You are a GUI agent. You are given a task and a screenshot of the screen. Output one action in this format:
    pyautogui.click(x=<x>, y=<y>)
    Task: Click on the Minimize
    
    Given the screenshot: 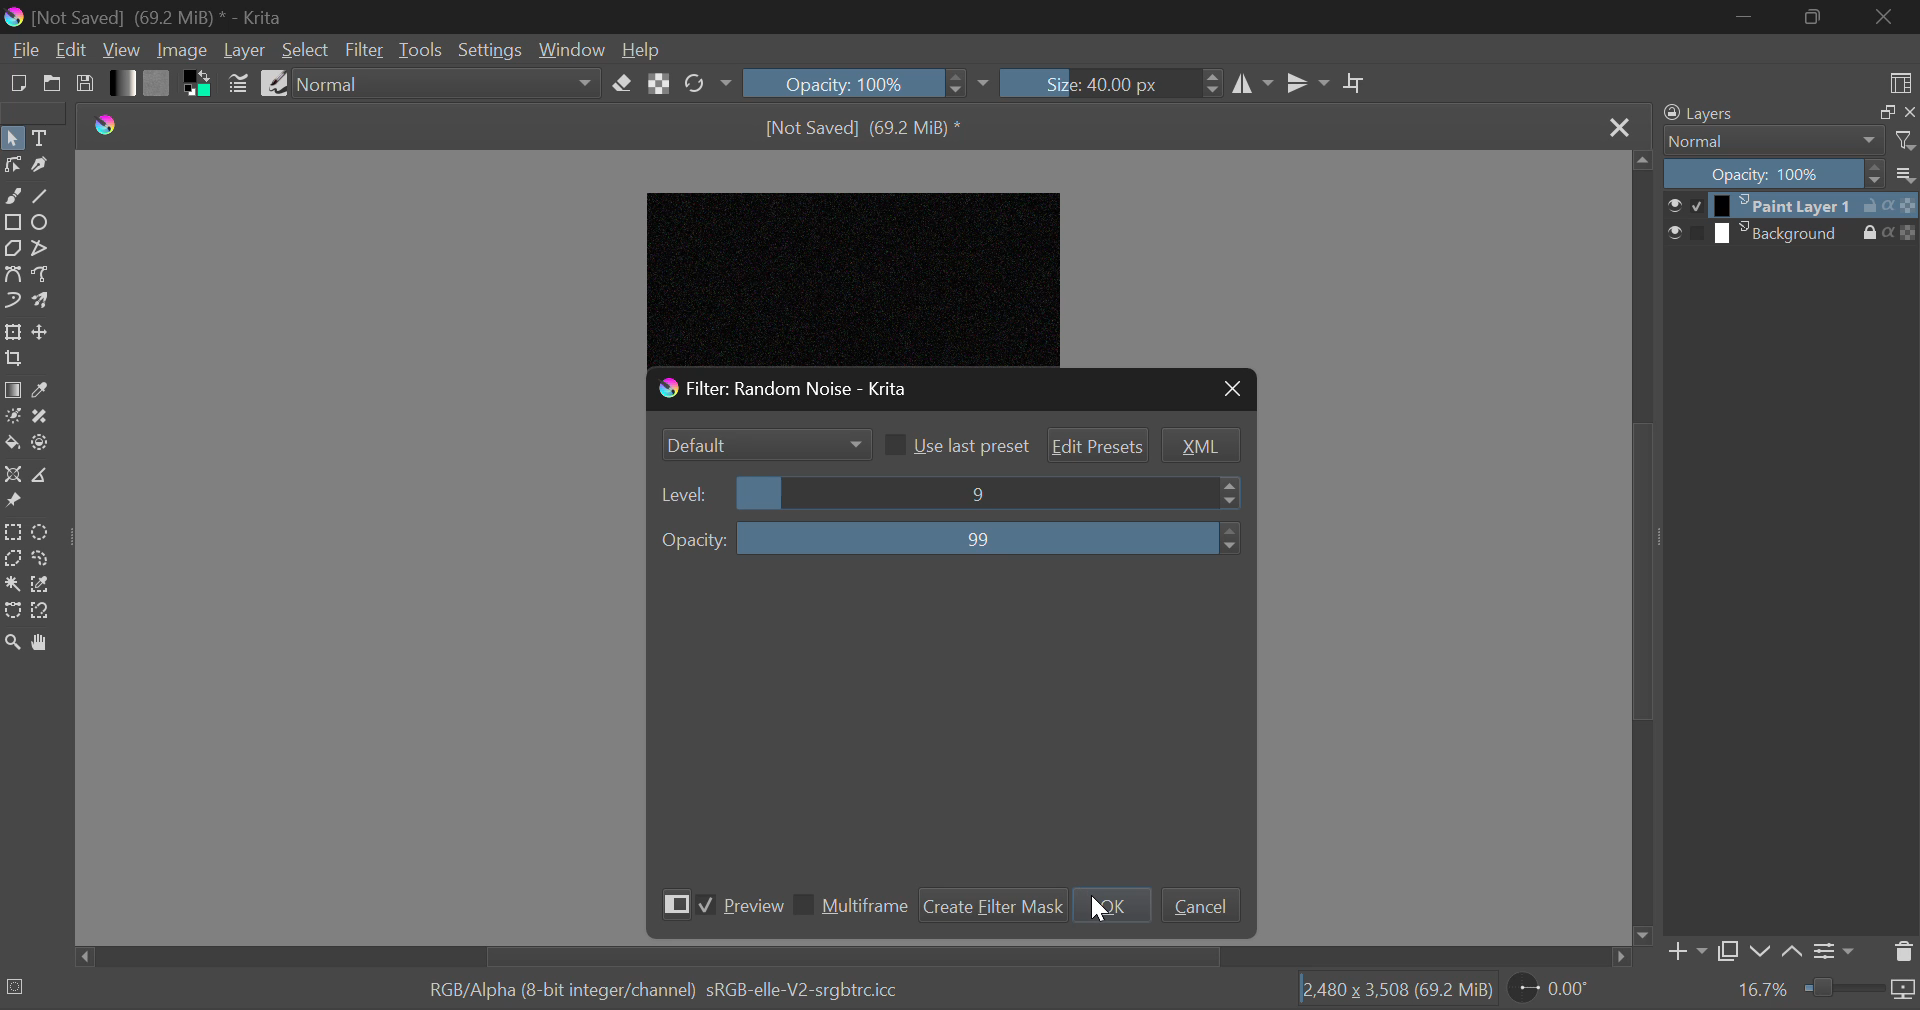 What is the action you would take?
    pyautogui.click(x=1811, y=17)
    